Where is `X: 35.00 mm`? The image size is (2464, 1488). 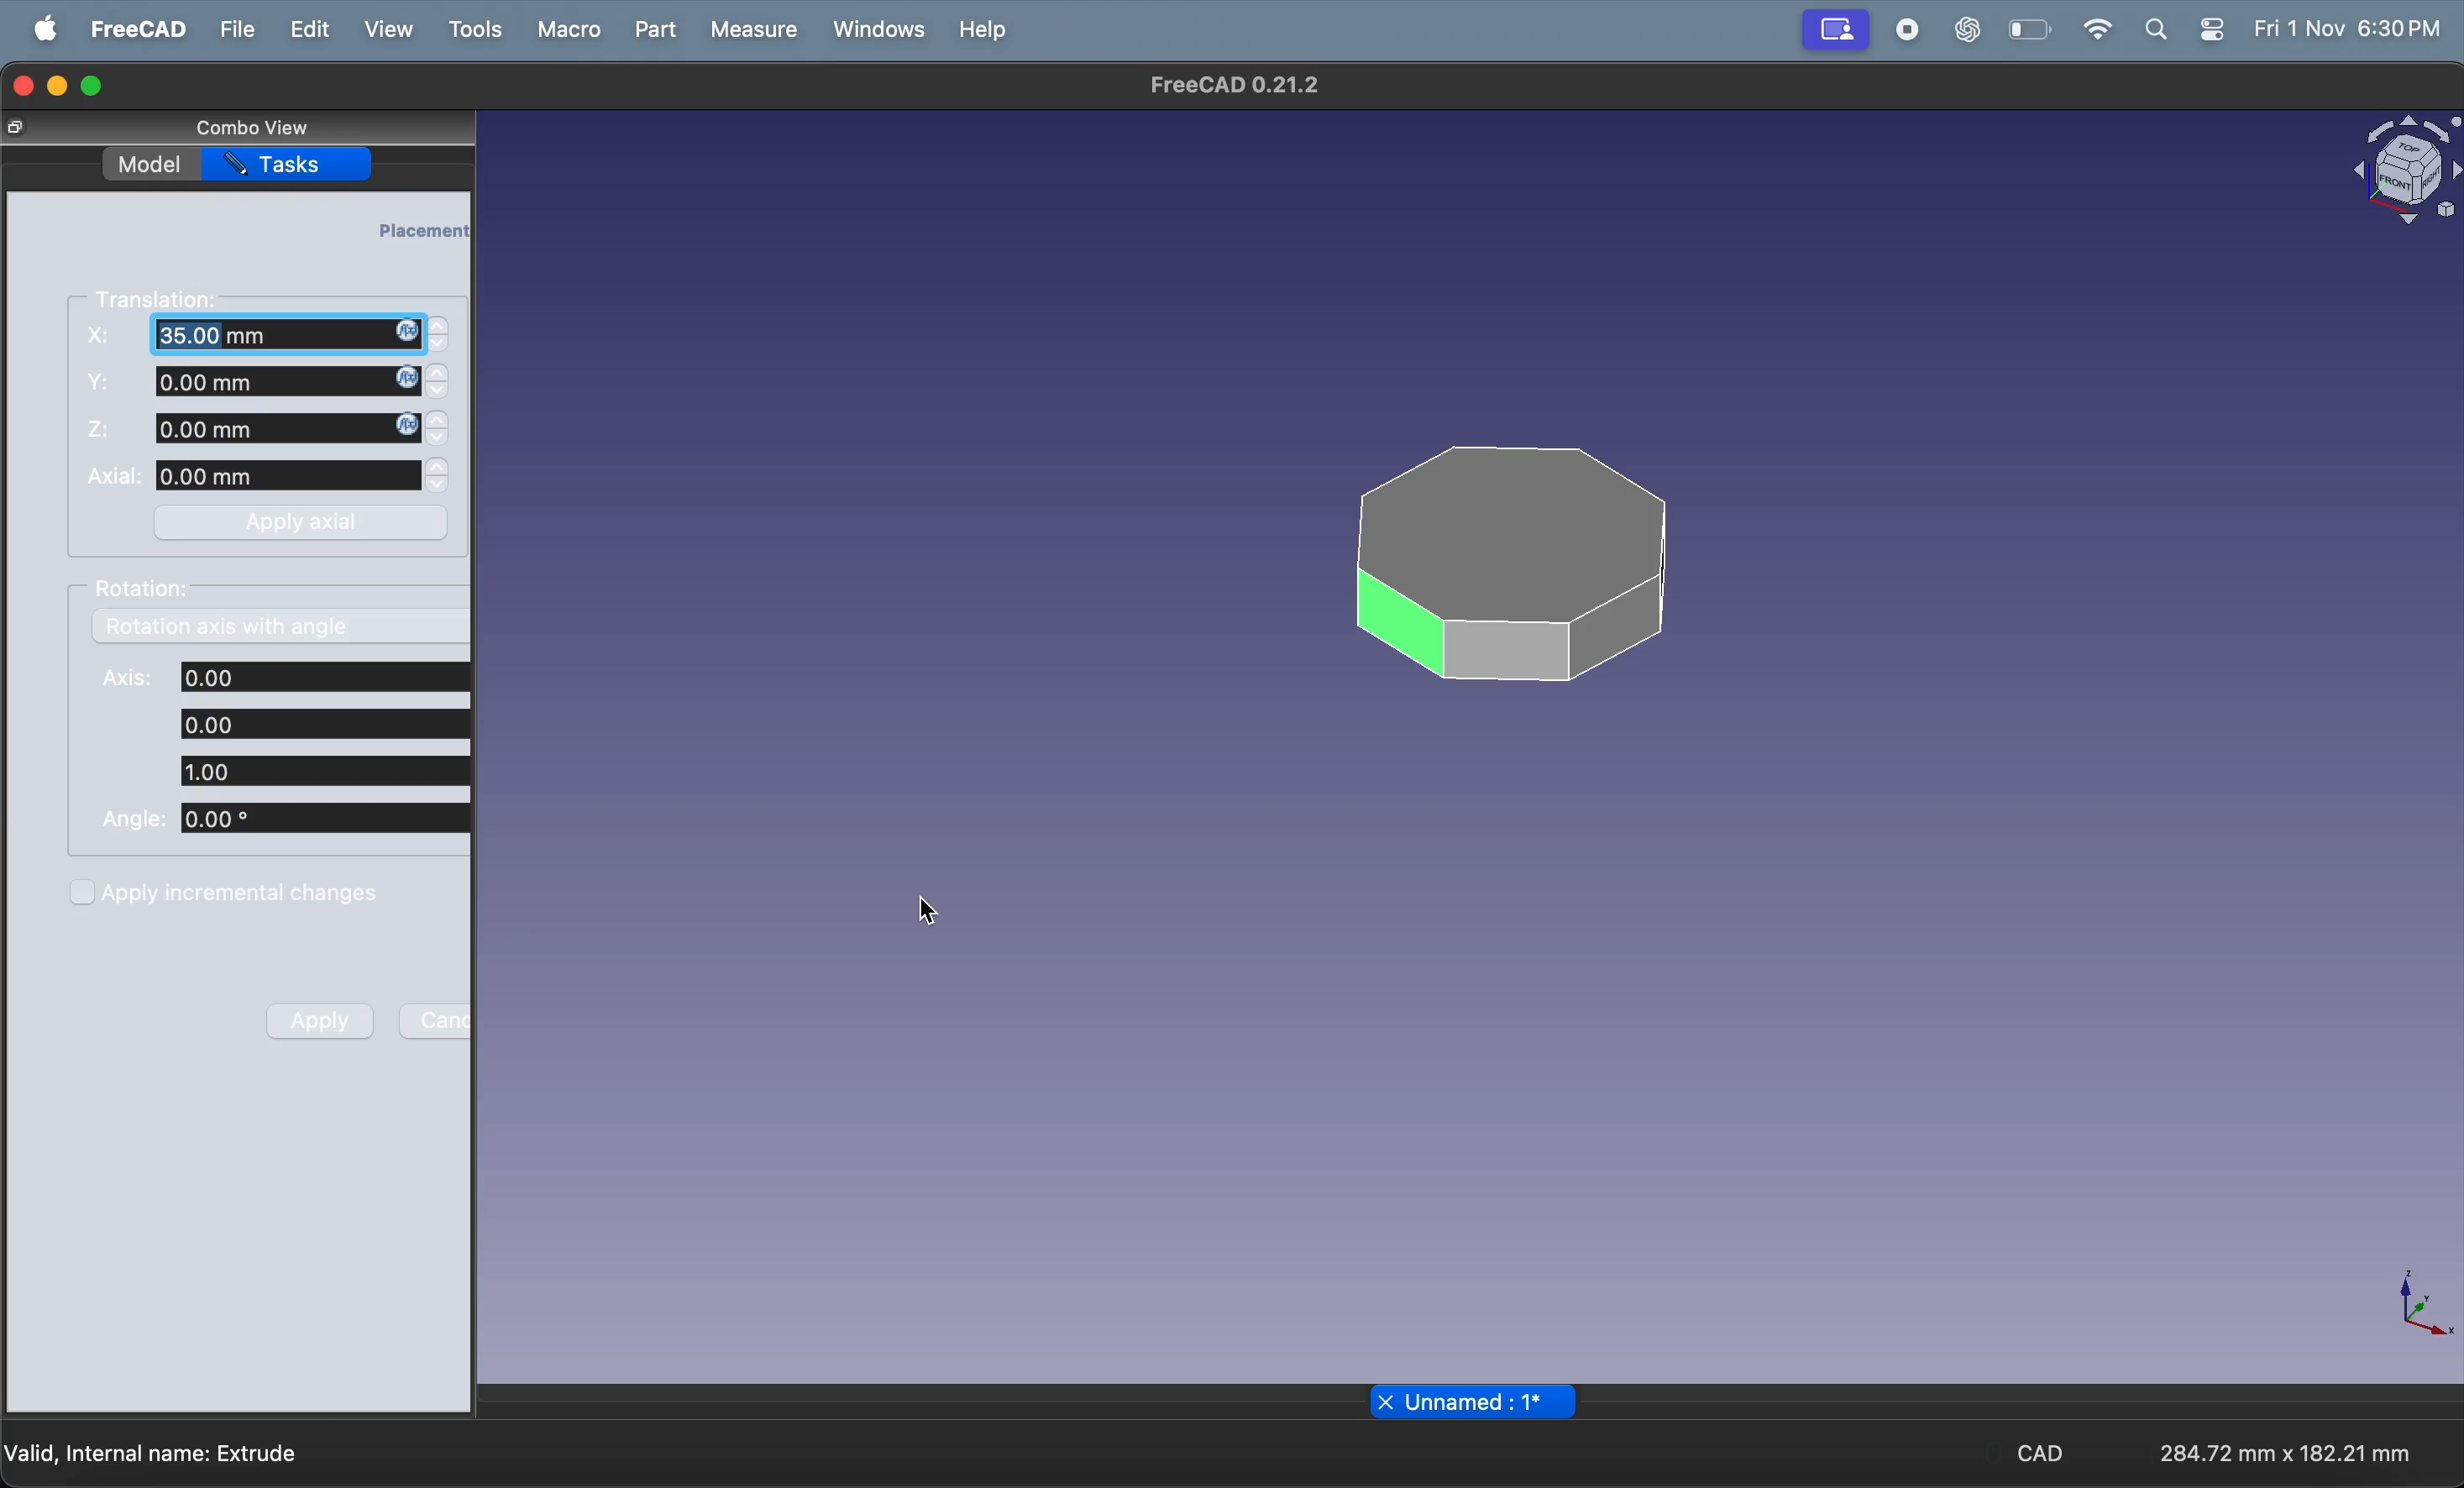
X: 35.00 mm is located at coordinates (250, 334).